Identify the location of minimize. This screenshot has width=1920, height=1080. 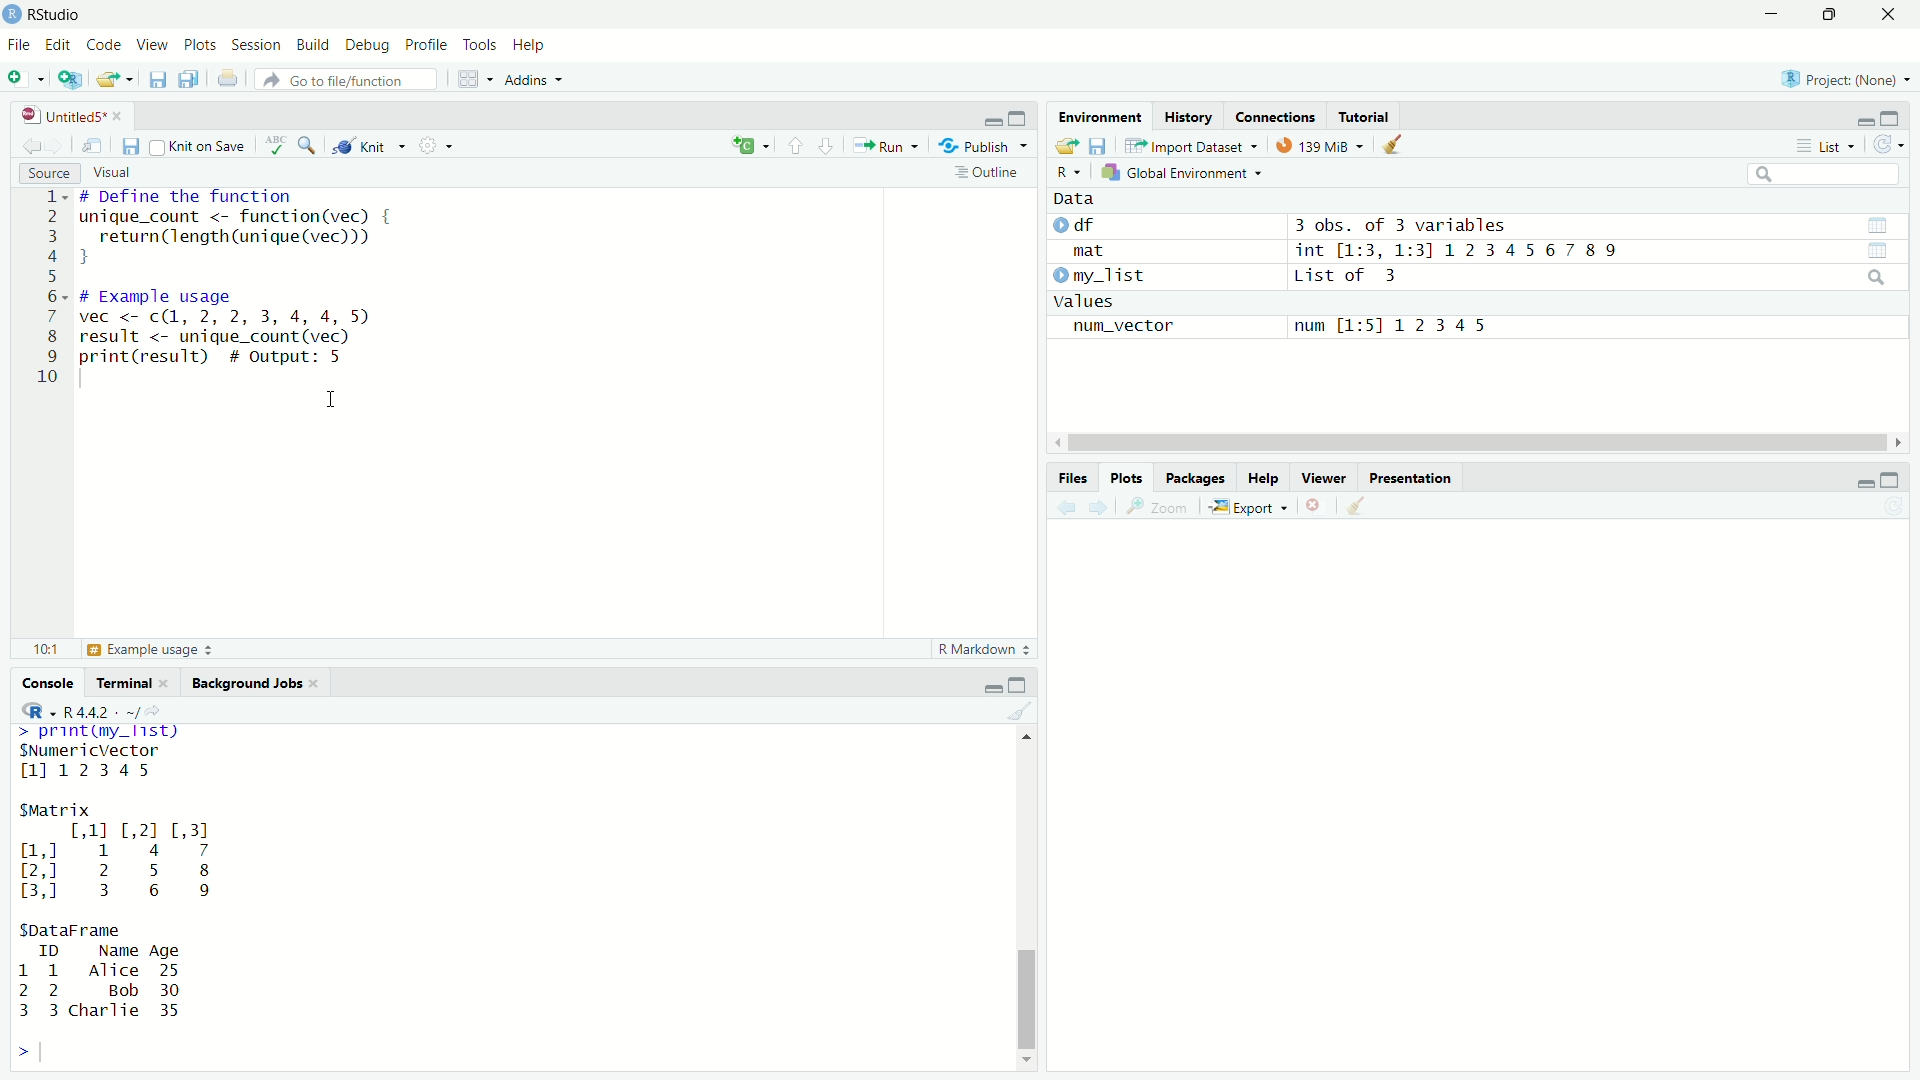
(989, 121).